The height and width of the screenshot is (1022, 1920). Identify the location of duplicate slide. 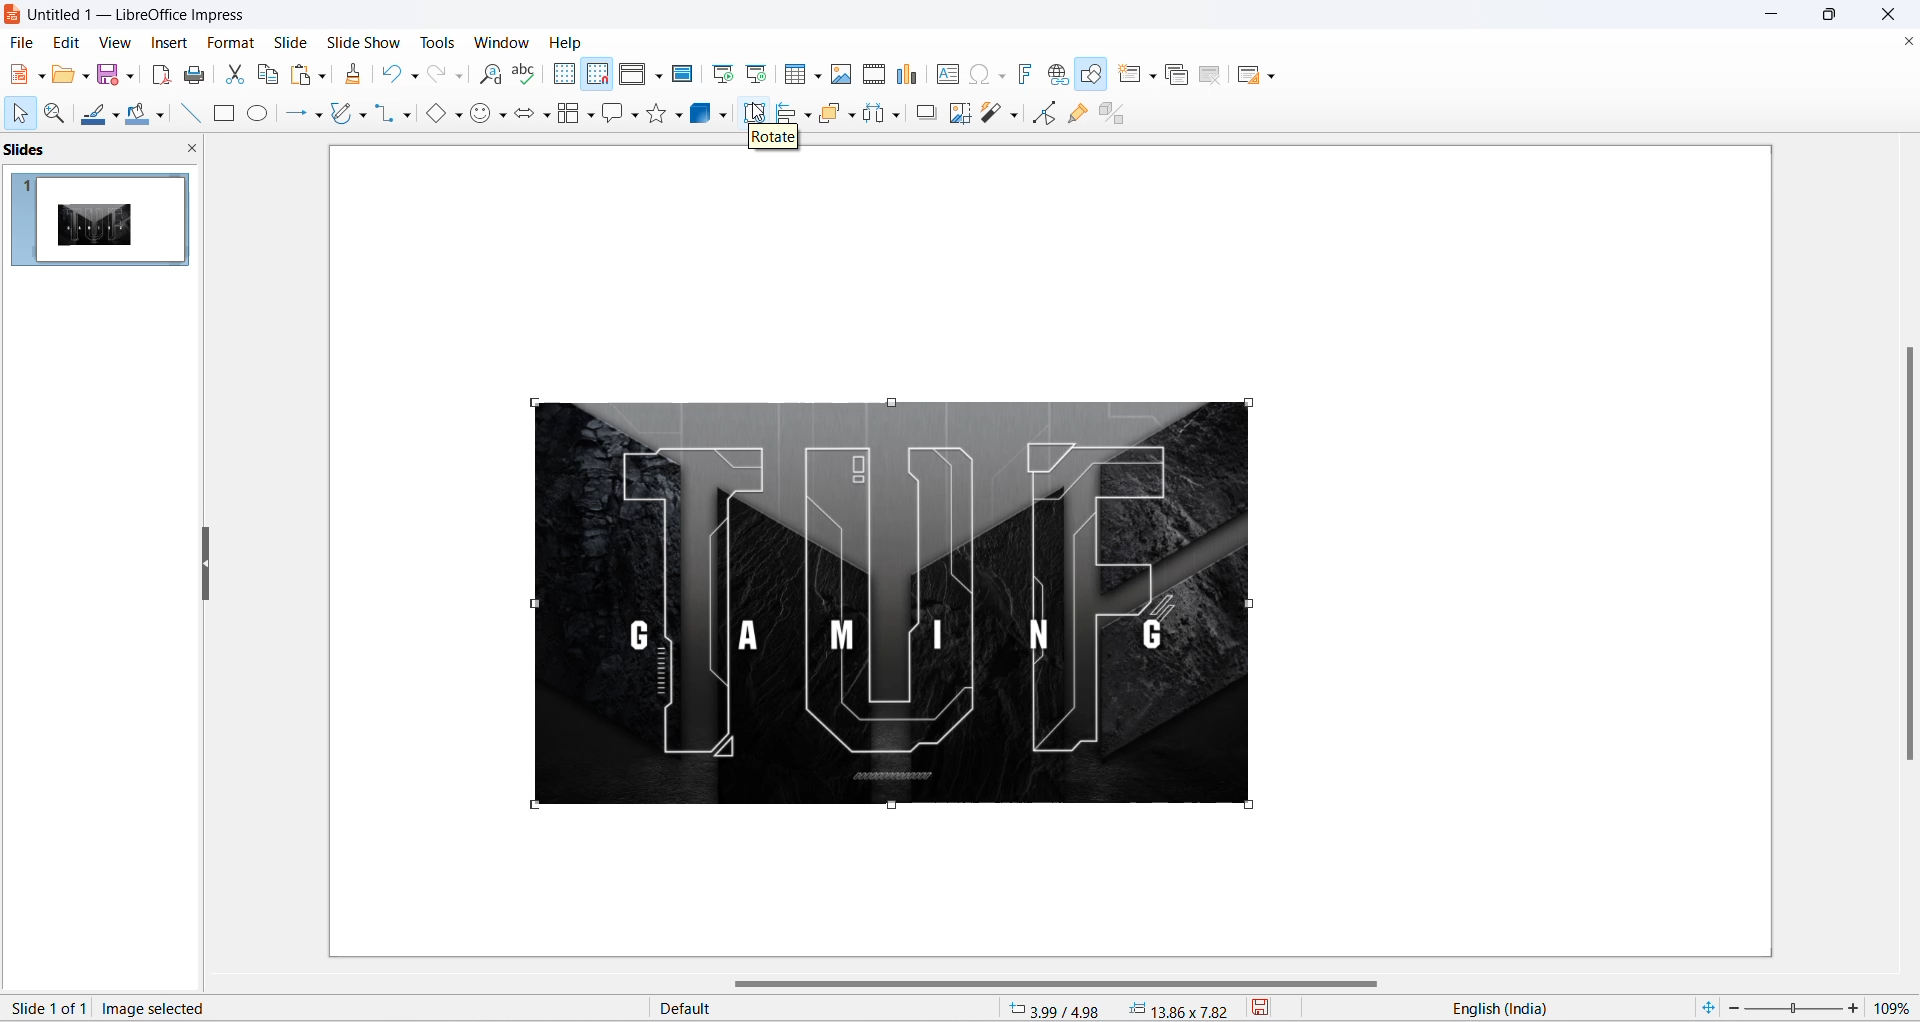
(1177, 77).